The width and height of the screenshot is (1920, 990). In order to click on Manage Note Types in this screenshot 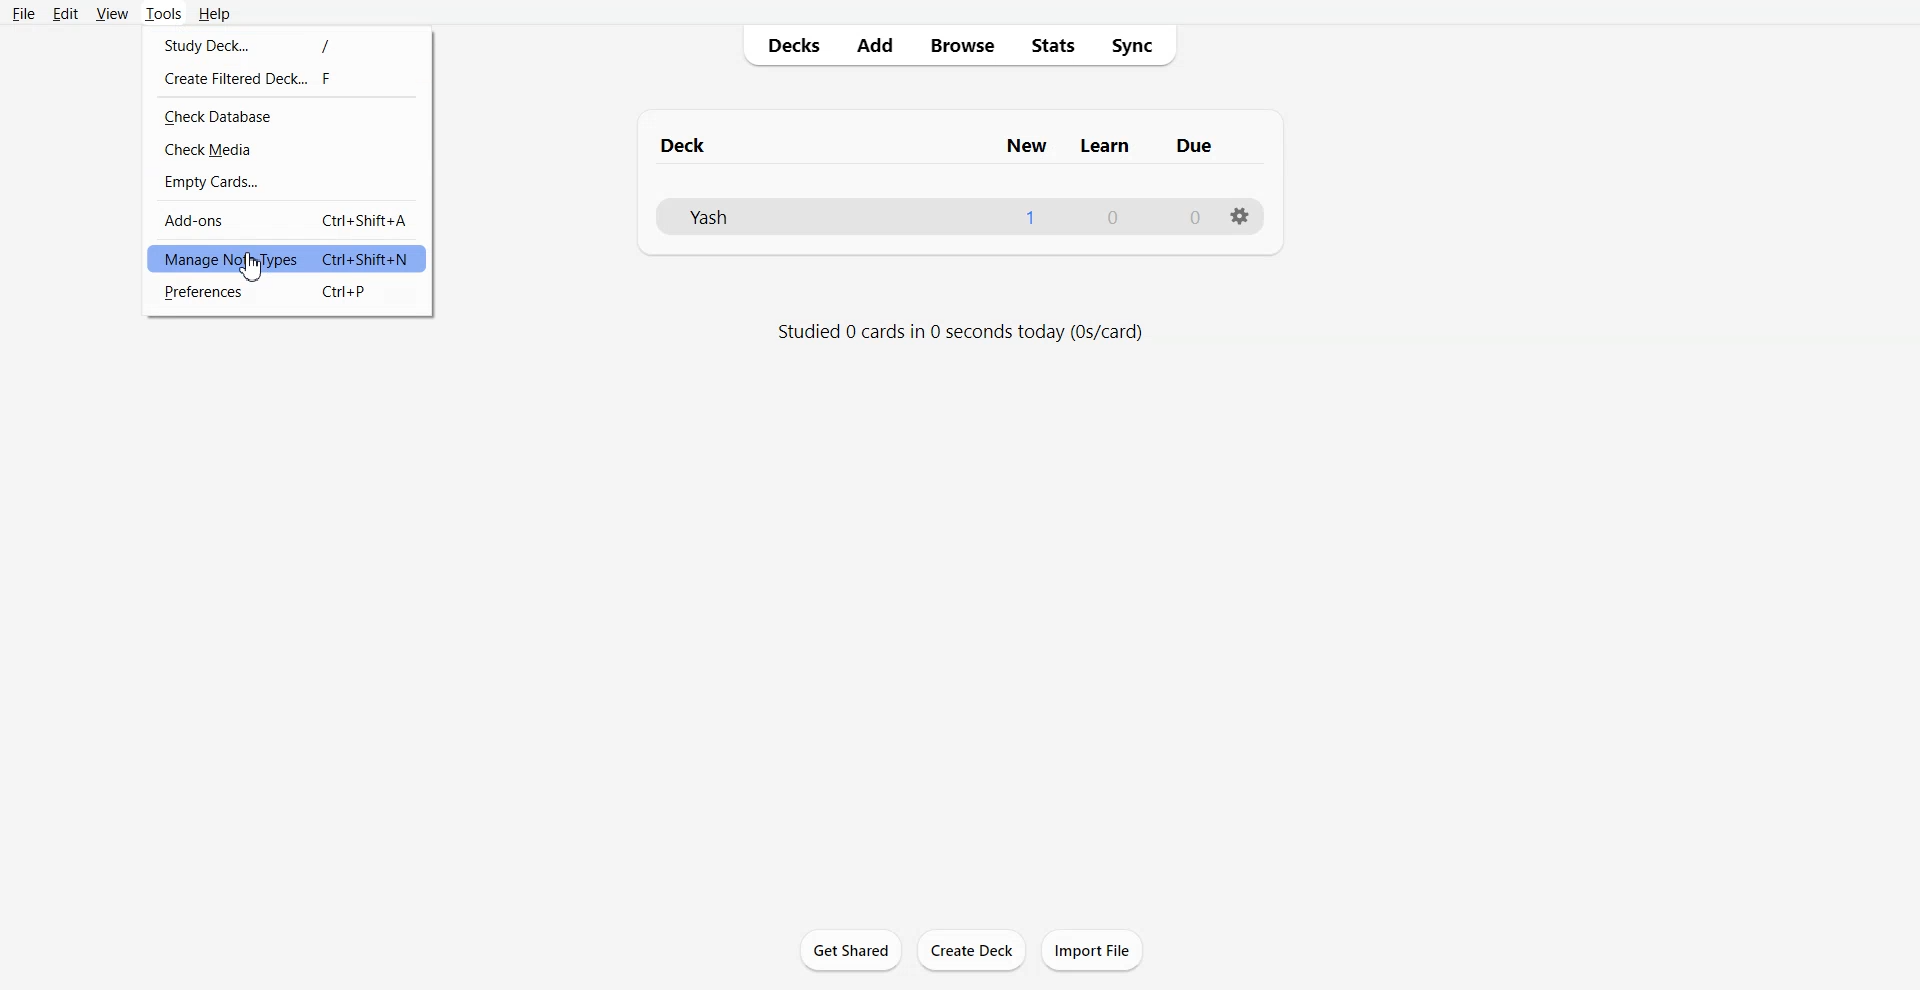, I will do `click(286, 259)`.